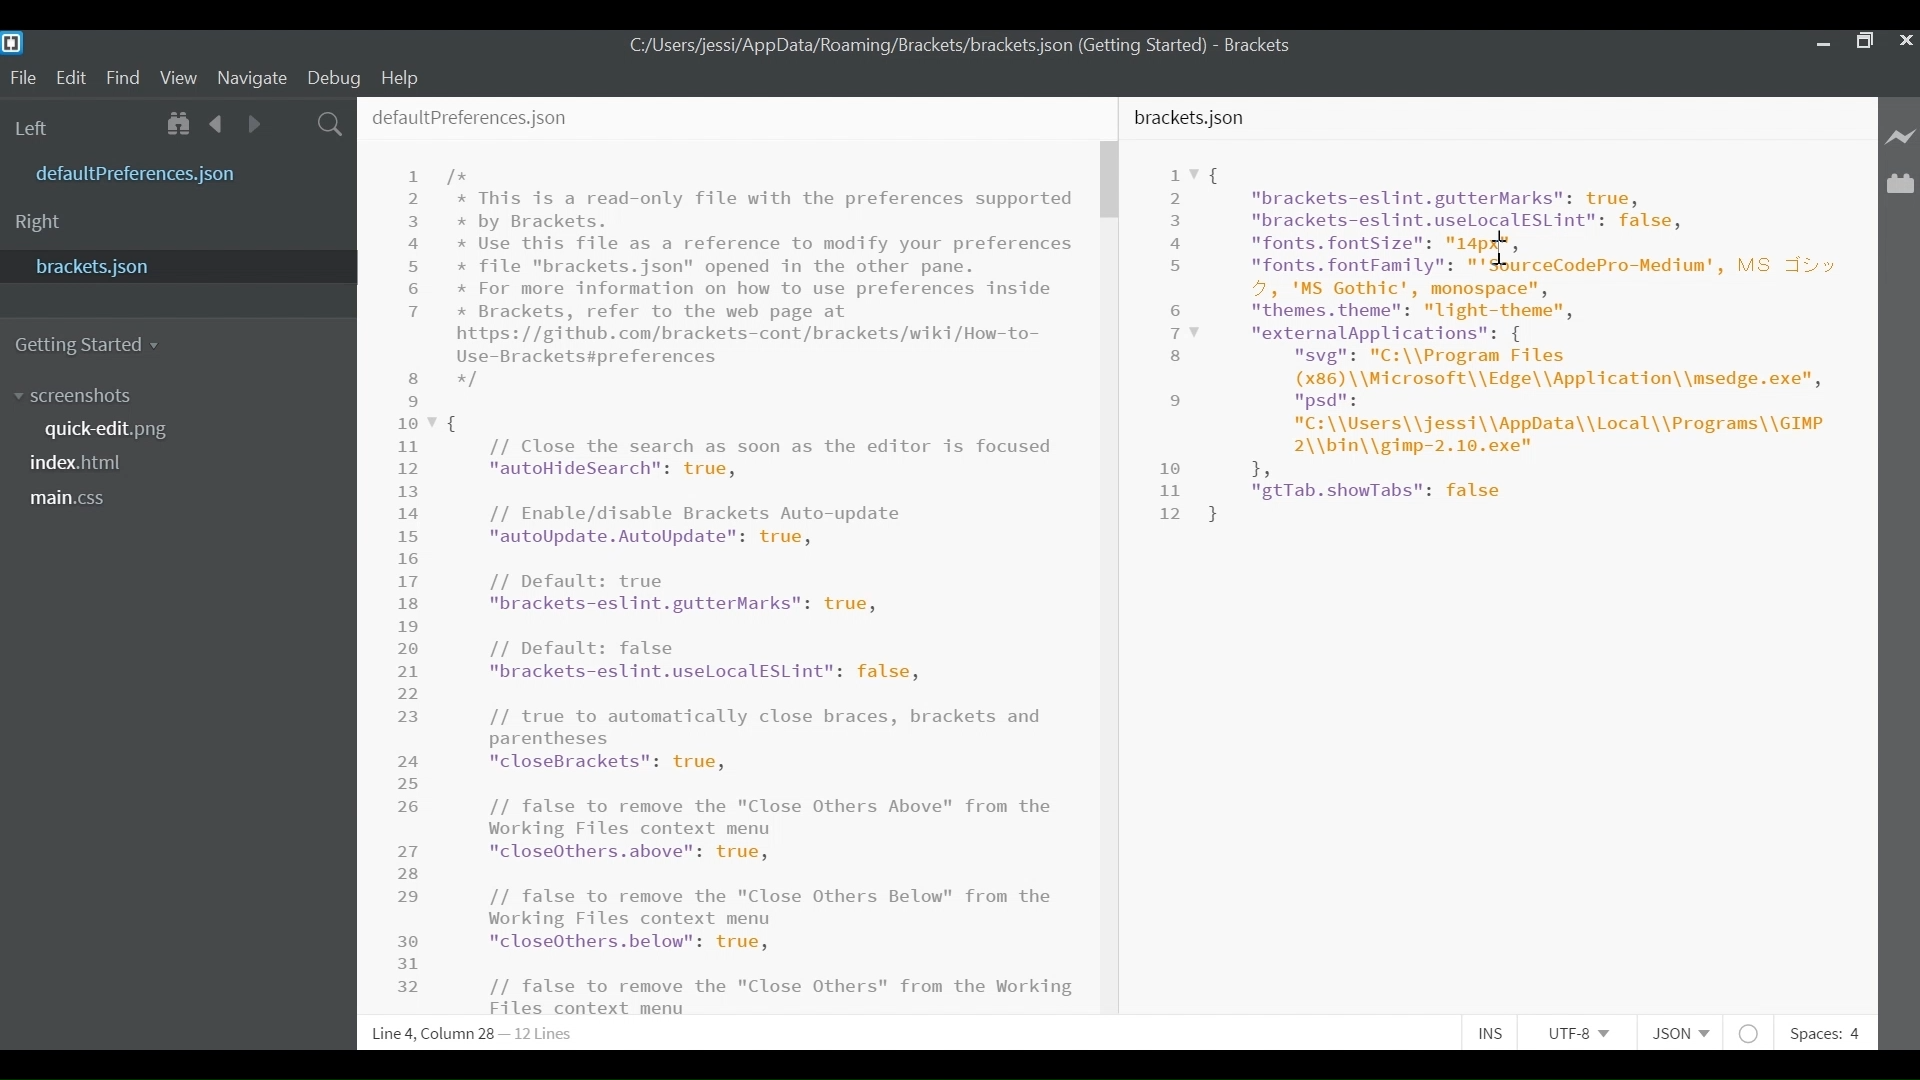 This screenshot has width=1920, height=1080. What do you see at coordinates (110, 430) in the screenshot?
I see `quick-edit.png File` at bounding box center [110, 430].